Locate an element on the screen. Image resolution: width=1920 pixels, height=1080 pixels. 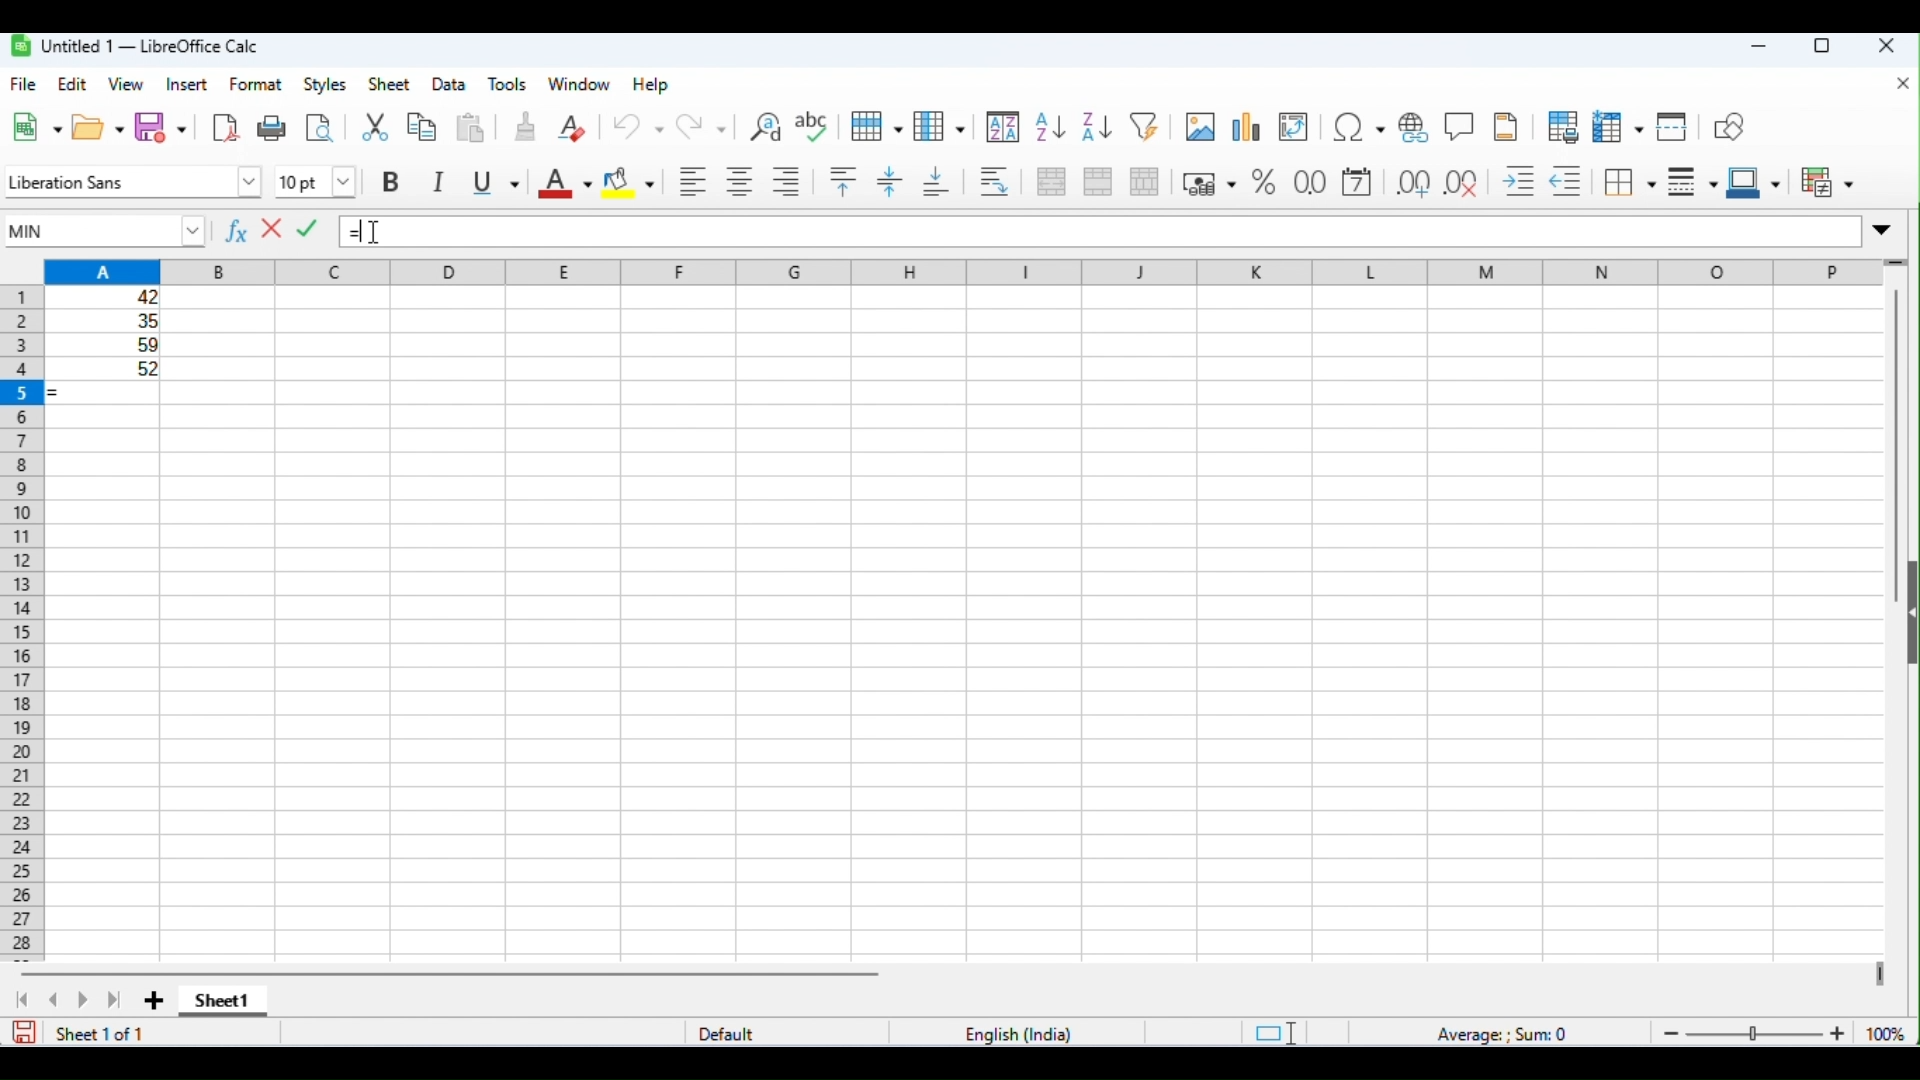
center vertically is located at coordinates (890, 182).